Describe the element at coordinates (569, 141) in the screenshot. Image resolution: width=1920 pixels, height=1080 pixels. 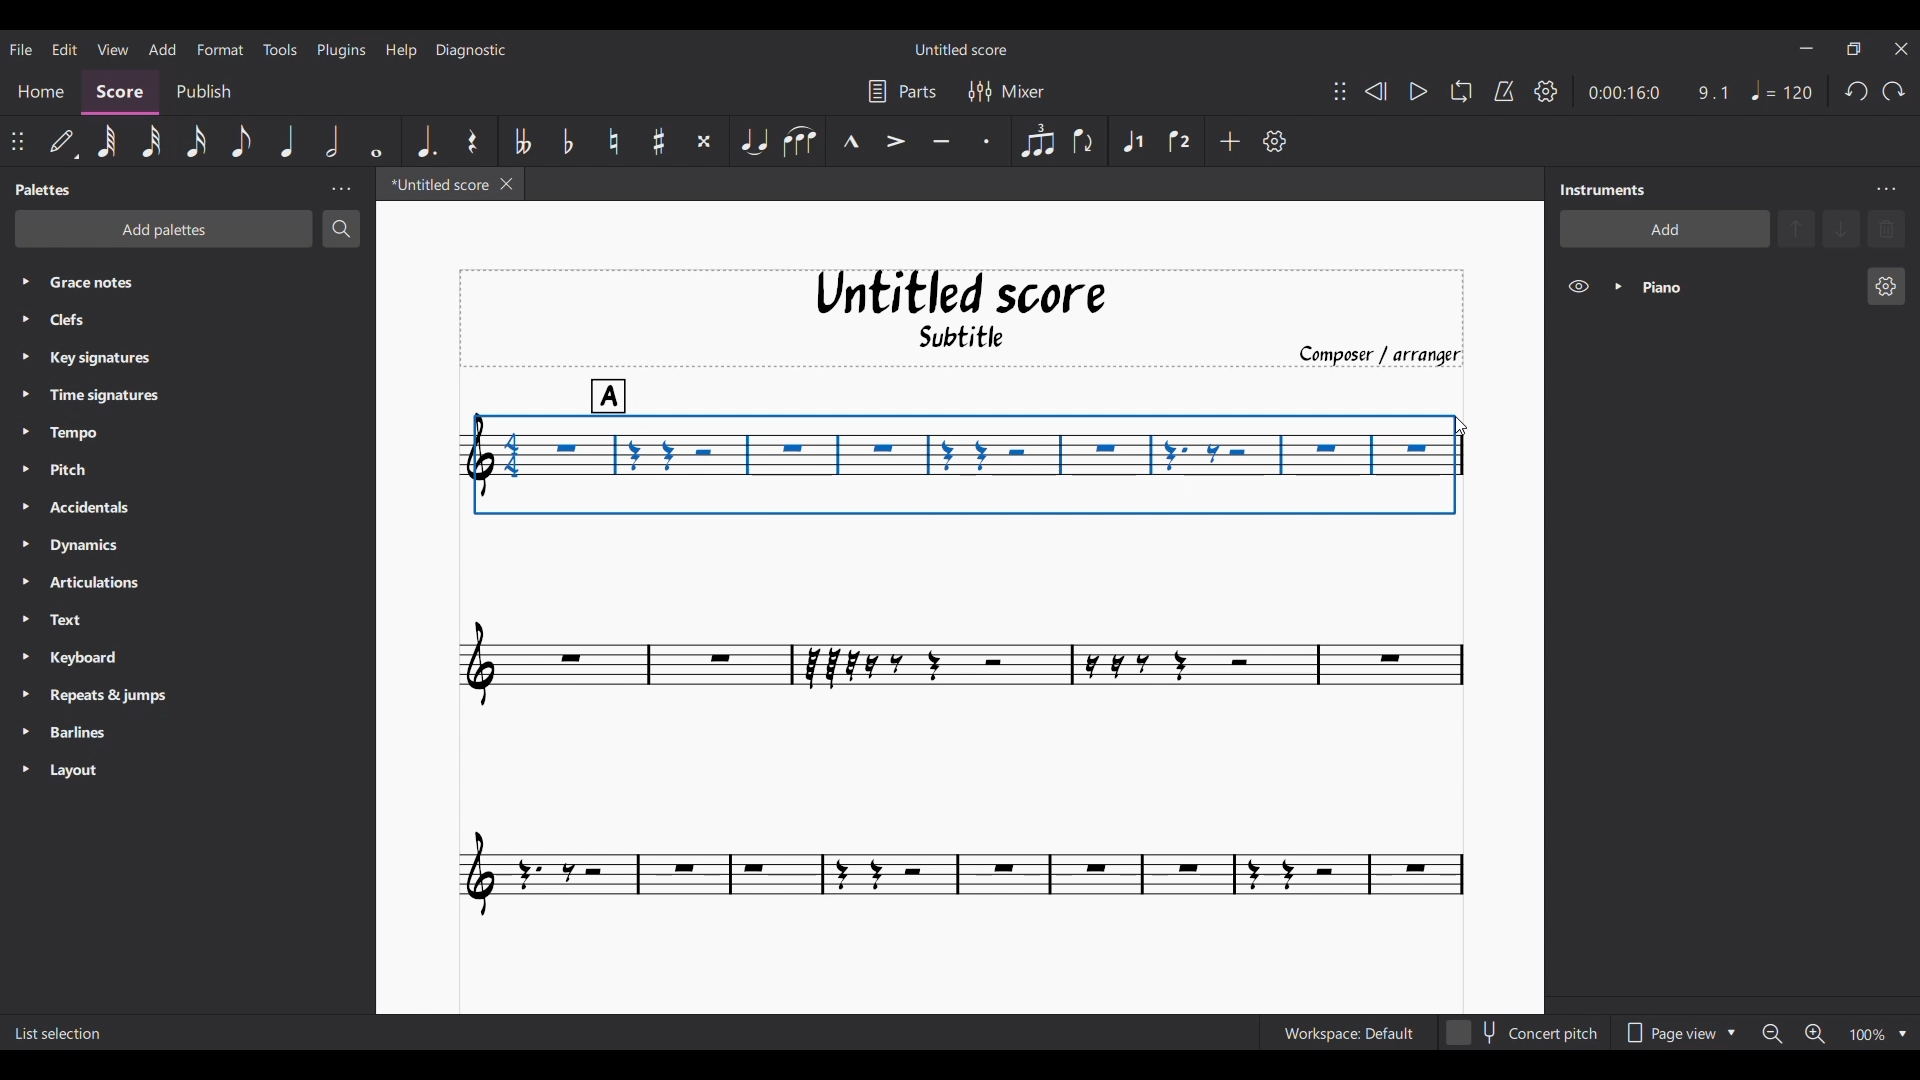
I see `Toggle flat` at that location.